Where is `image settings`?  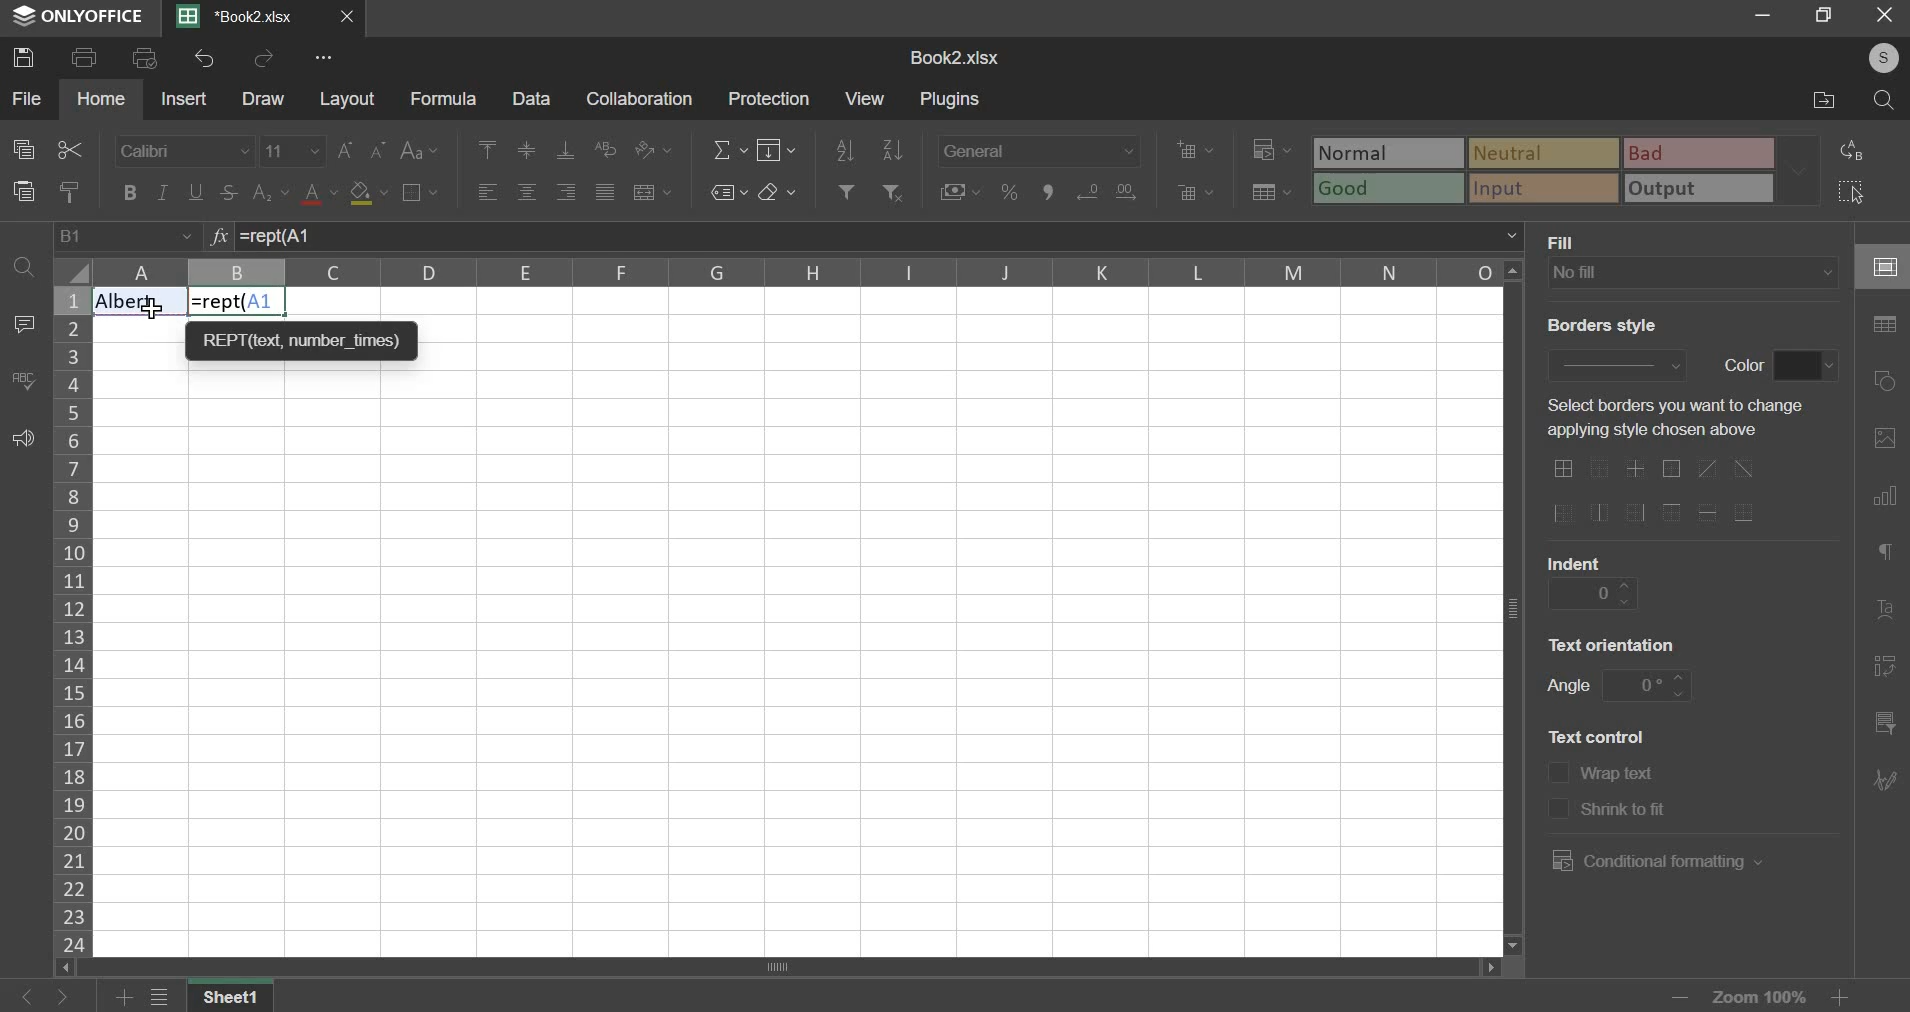
image settings is located at coordinates (1889, 435).